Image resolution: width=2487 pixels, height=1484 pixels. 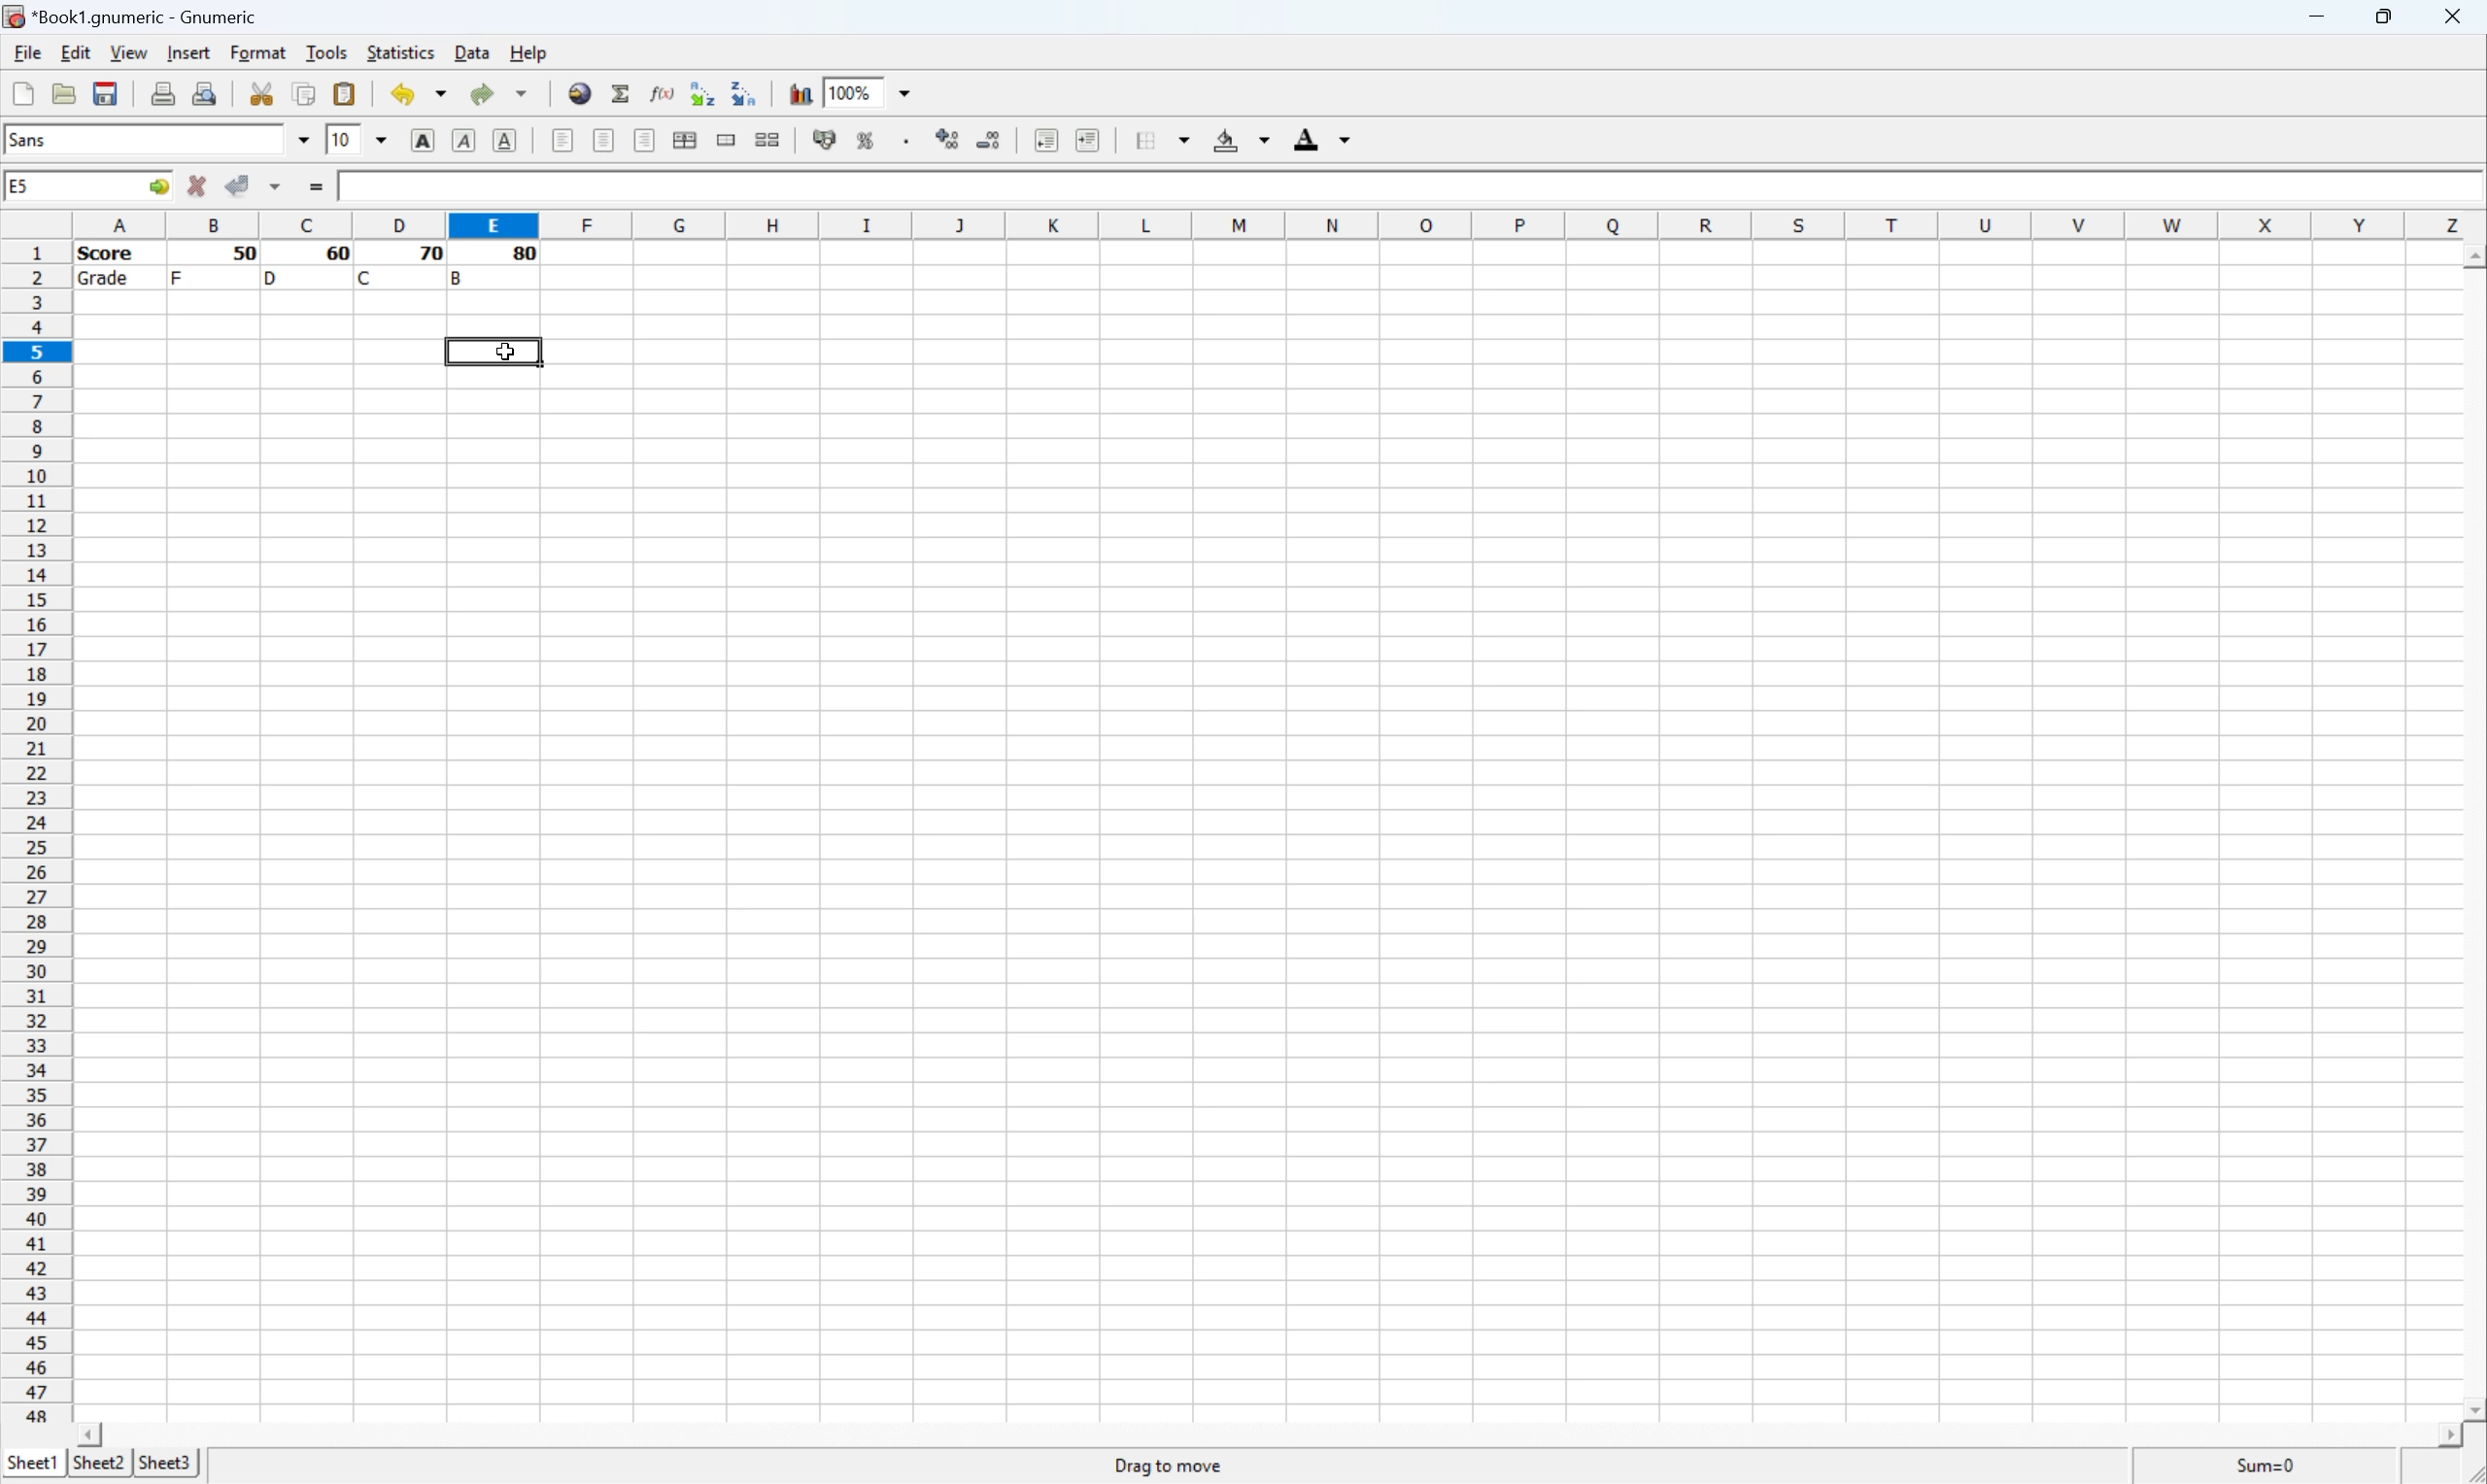 What do you see at coordinates (373, 138) in the screenshot?
I see `Drop Down` at bounding box center [373, 138].